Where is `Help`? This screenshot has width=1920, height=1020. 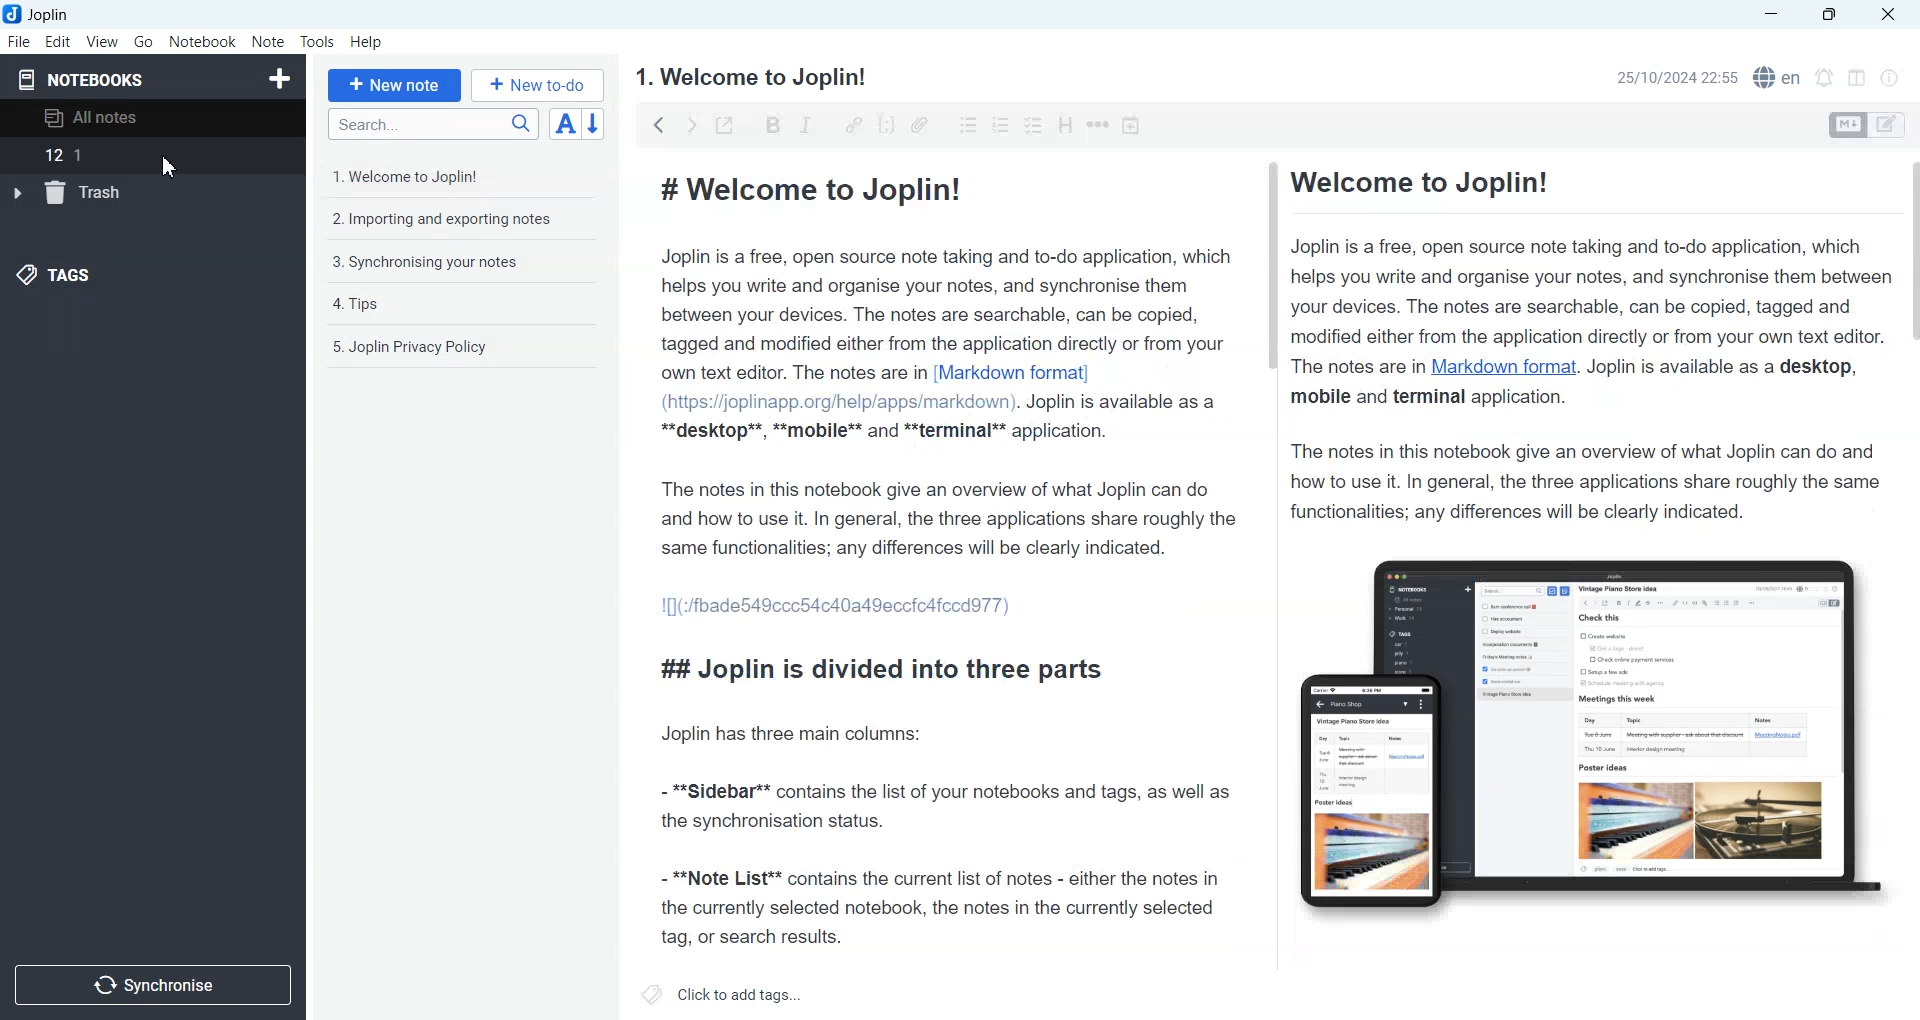
Help is located at coordinates (368, 43).